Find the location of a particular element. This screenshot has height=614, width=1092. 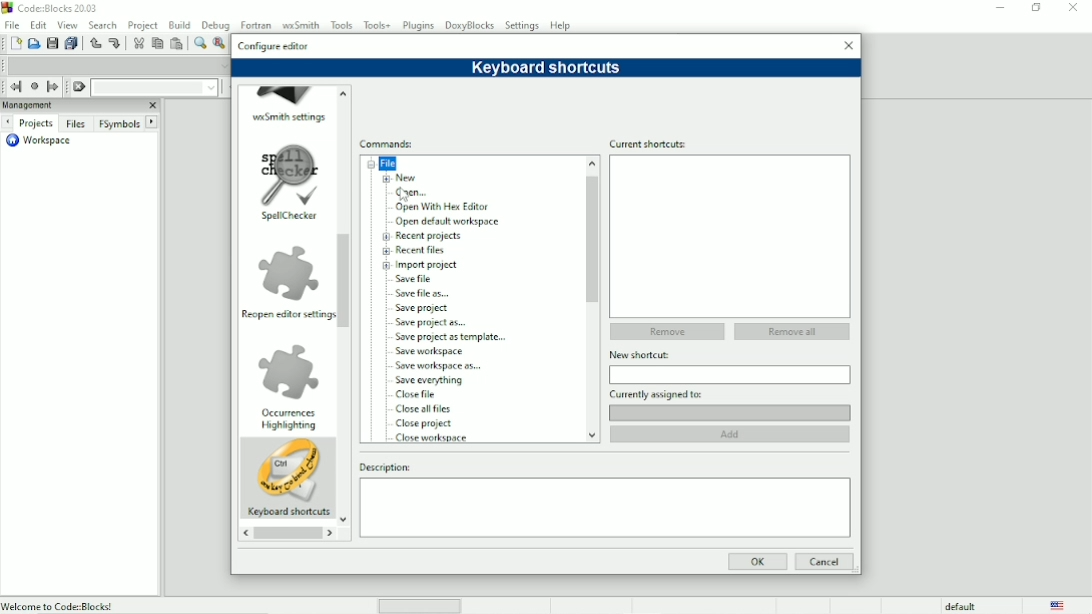

Cancel is located at coordinates (824, 562).